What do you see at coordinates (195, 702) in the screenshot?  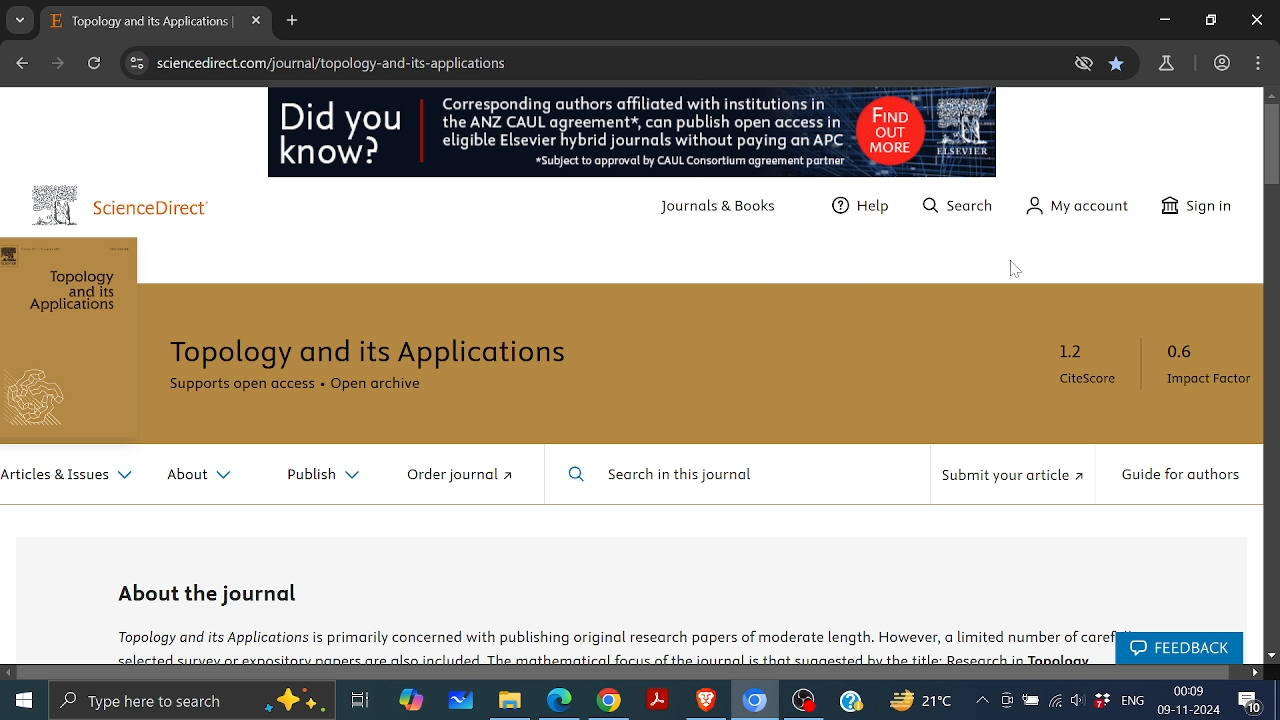 I see `Type here to search` at bounding box center [195, 702].